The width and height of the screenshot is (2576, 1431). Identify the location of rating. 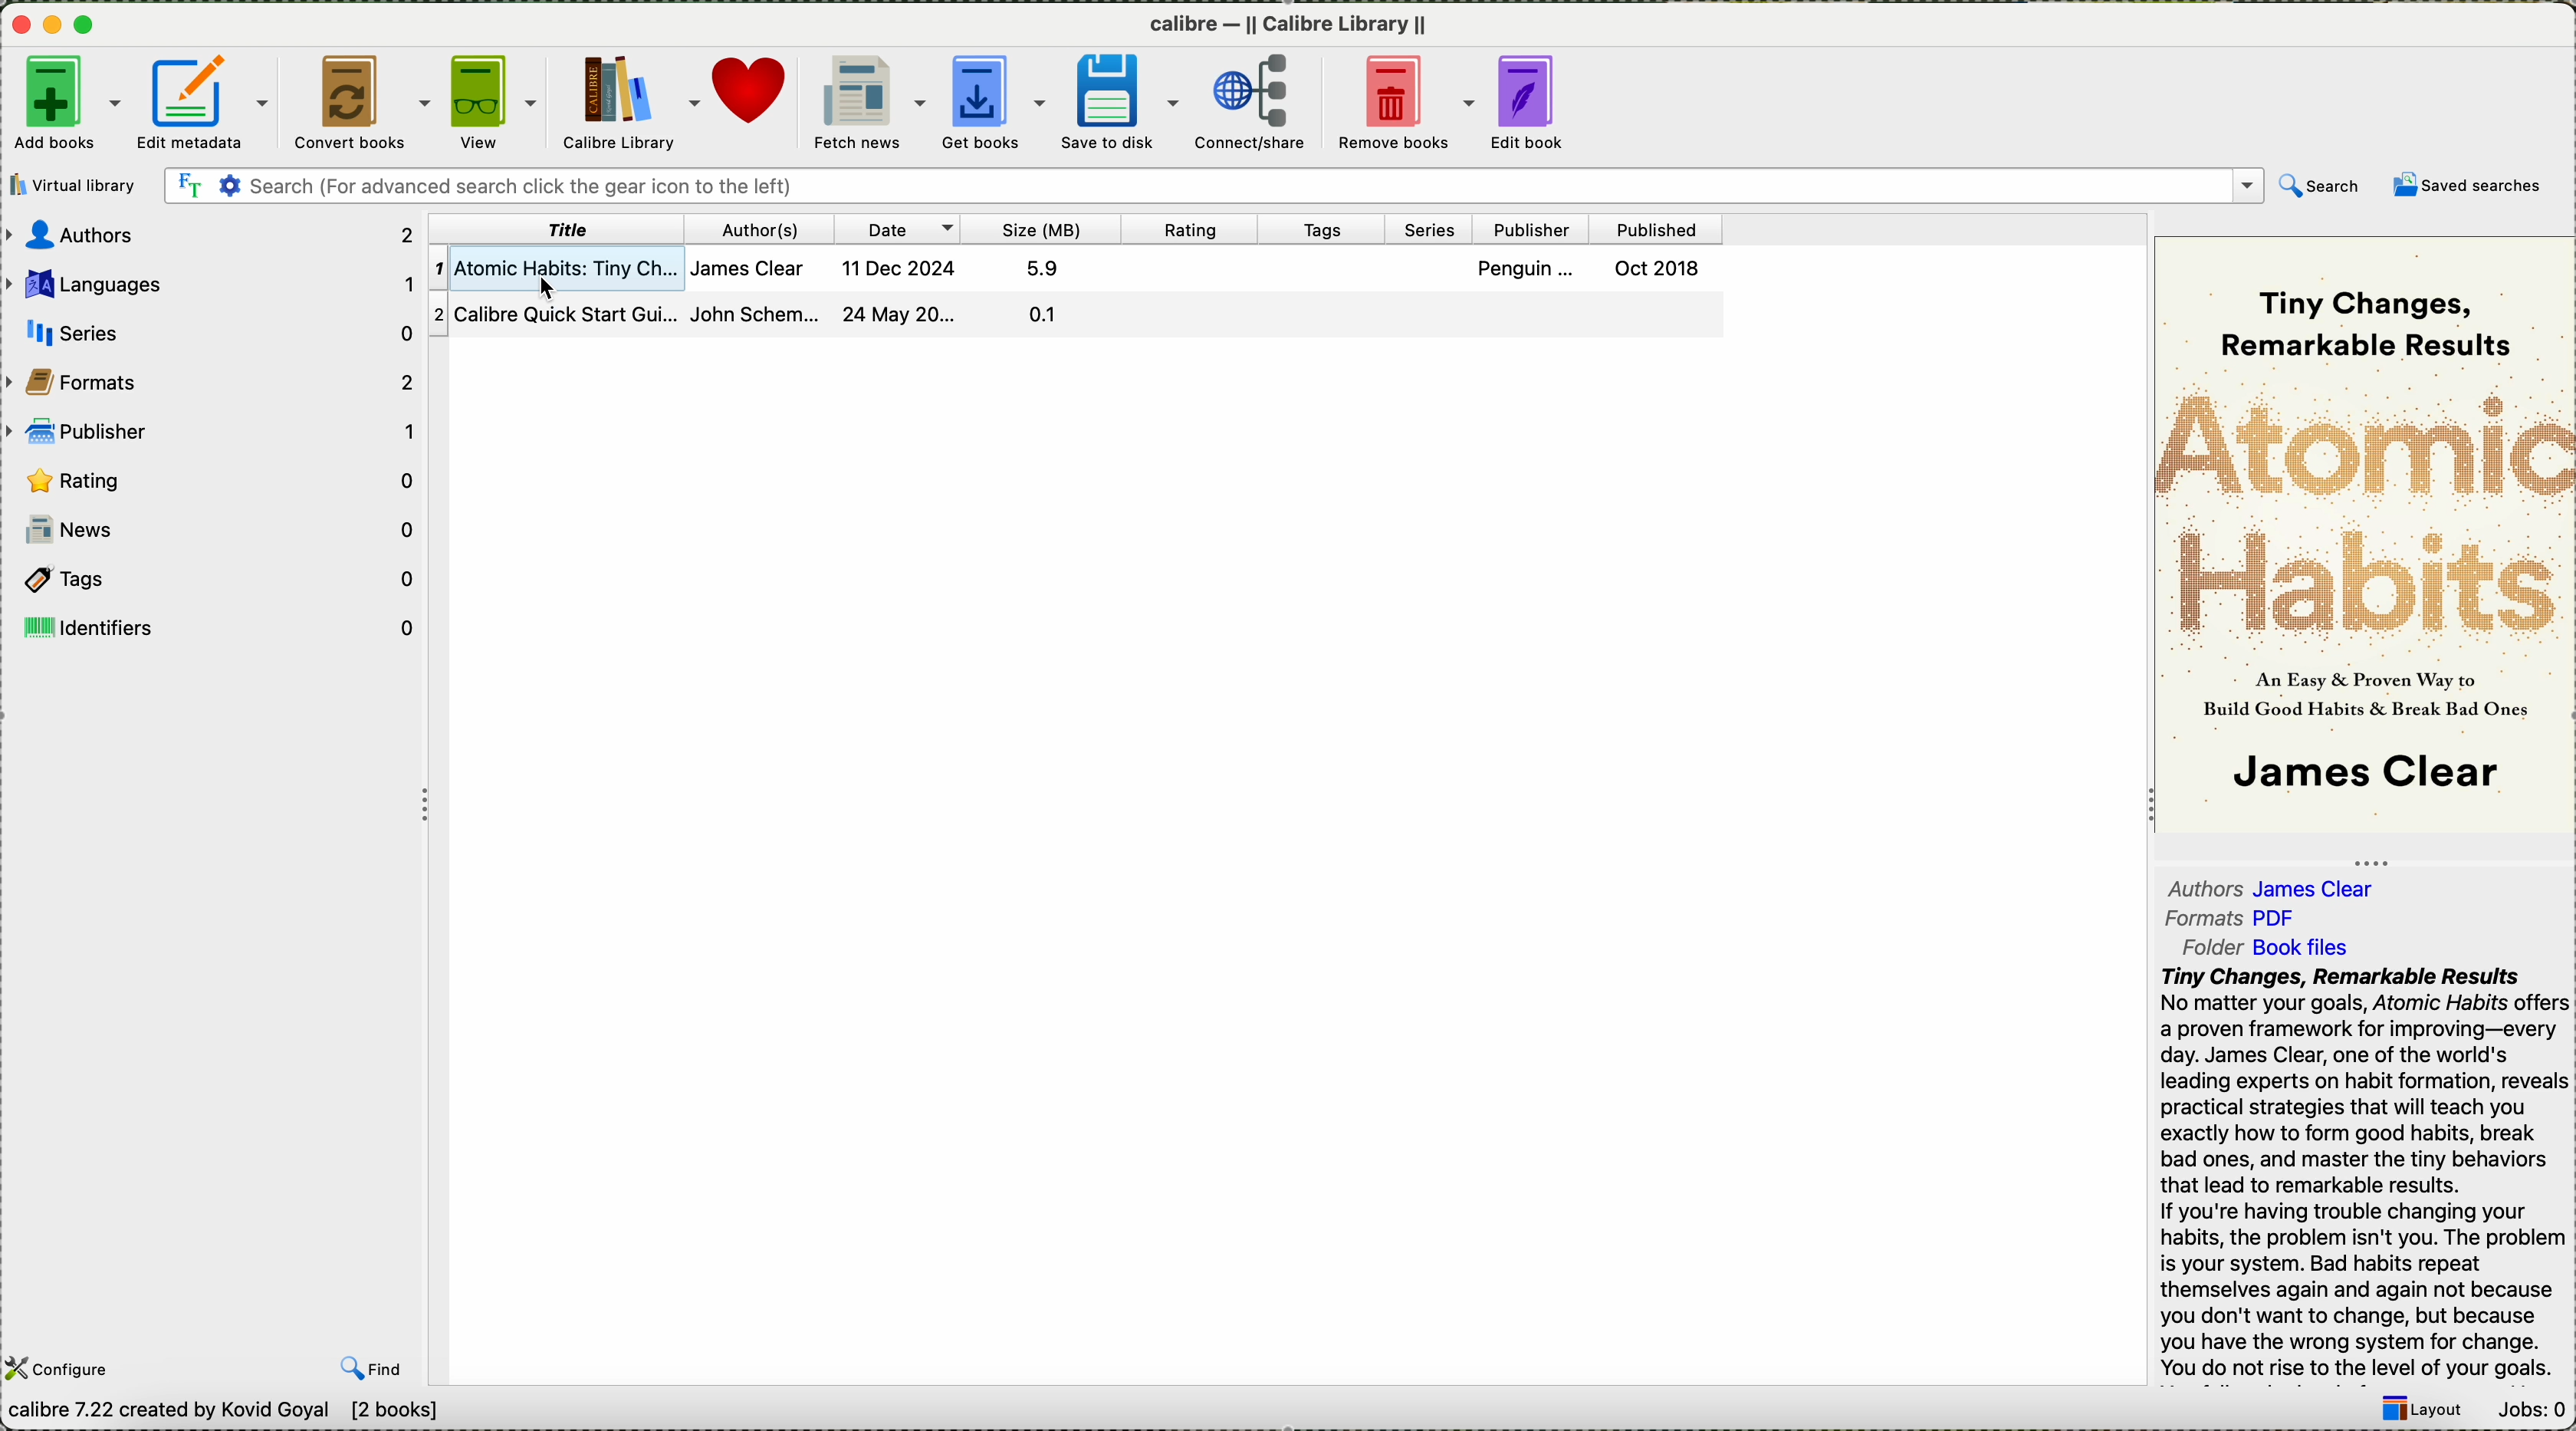
(1191, 228).